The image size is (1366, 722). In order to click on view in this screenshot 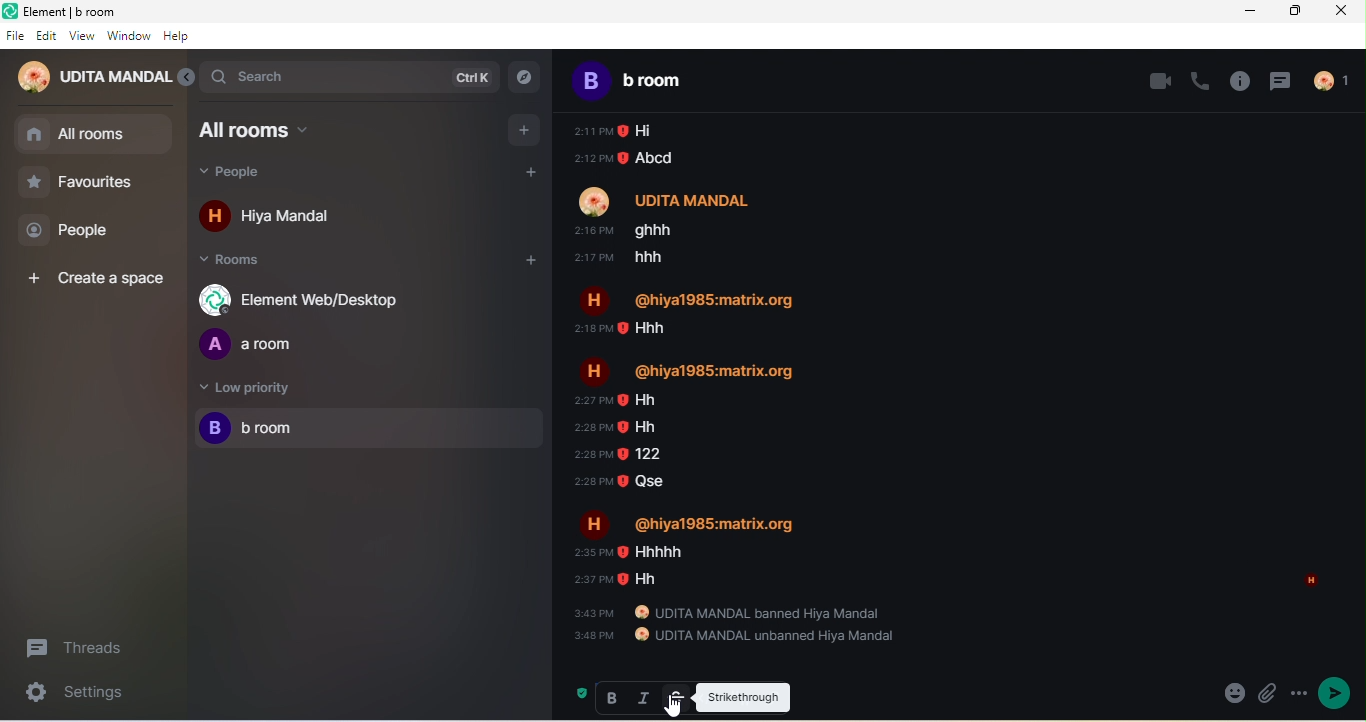, I will do `click(82, 36)`.